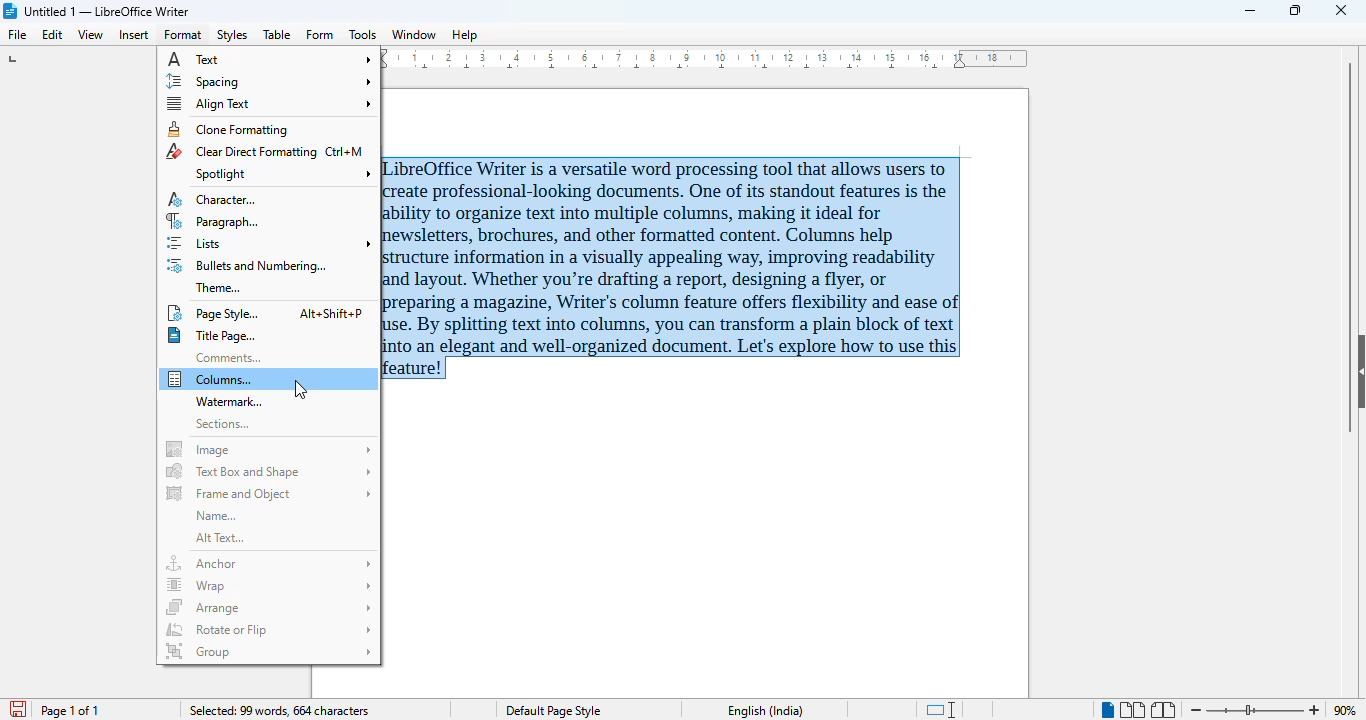 The image size is (1366, 720). What do you see at coordinates (279, 710) in the screenshot?
I see `selected: 99 words 664 characters` at bounding box center [279, 710].